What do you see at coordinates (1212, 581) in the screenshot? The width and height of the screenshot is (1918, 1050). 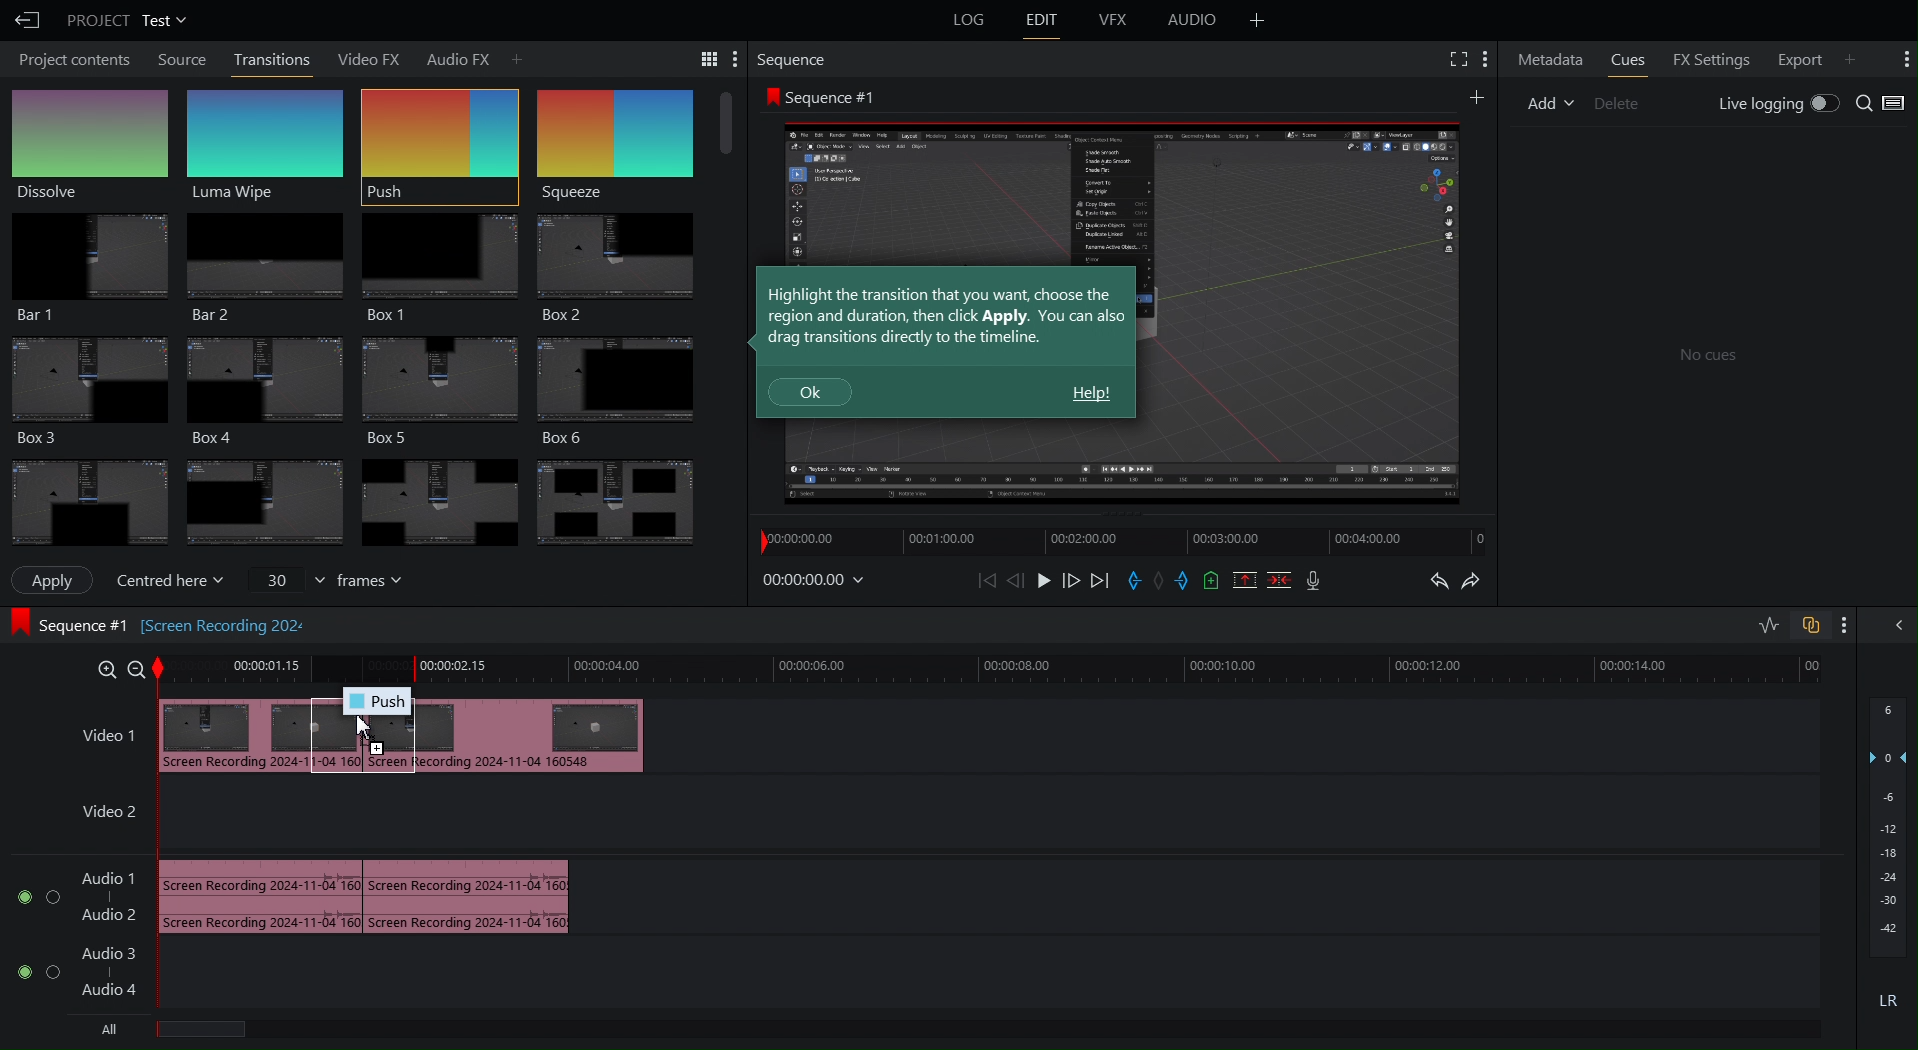 I see `Add Cue` at bounding box center [1212, 581].